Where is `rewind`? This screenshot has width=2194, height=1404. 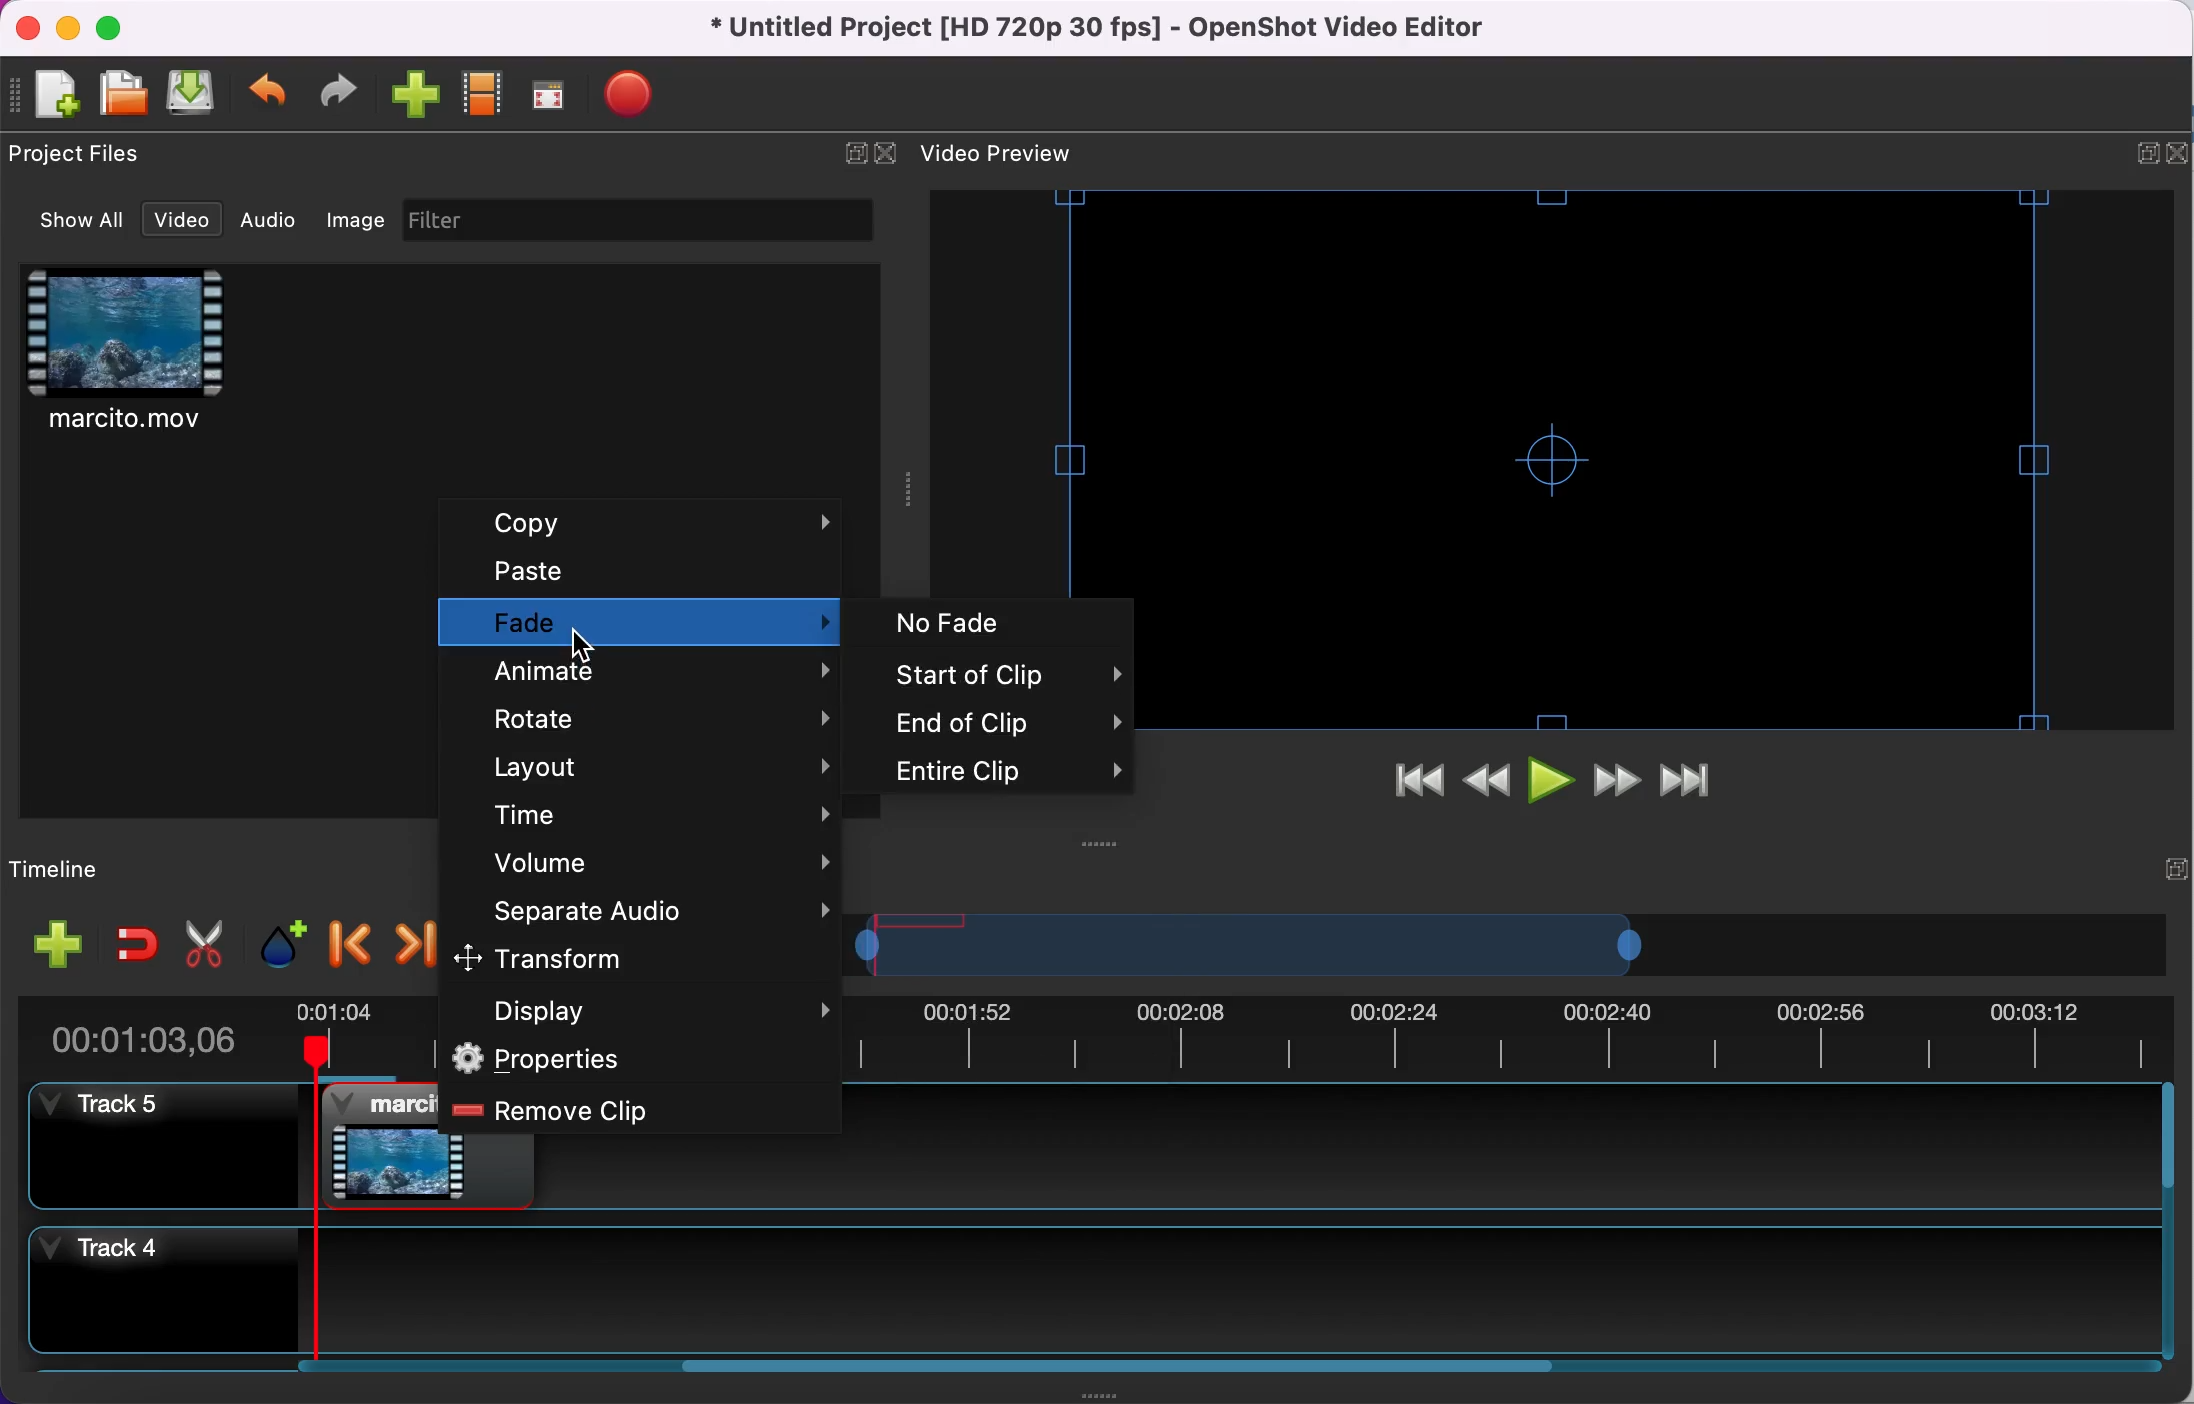
rewind is located at coordinates (1491, 786).